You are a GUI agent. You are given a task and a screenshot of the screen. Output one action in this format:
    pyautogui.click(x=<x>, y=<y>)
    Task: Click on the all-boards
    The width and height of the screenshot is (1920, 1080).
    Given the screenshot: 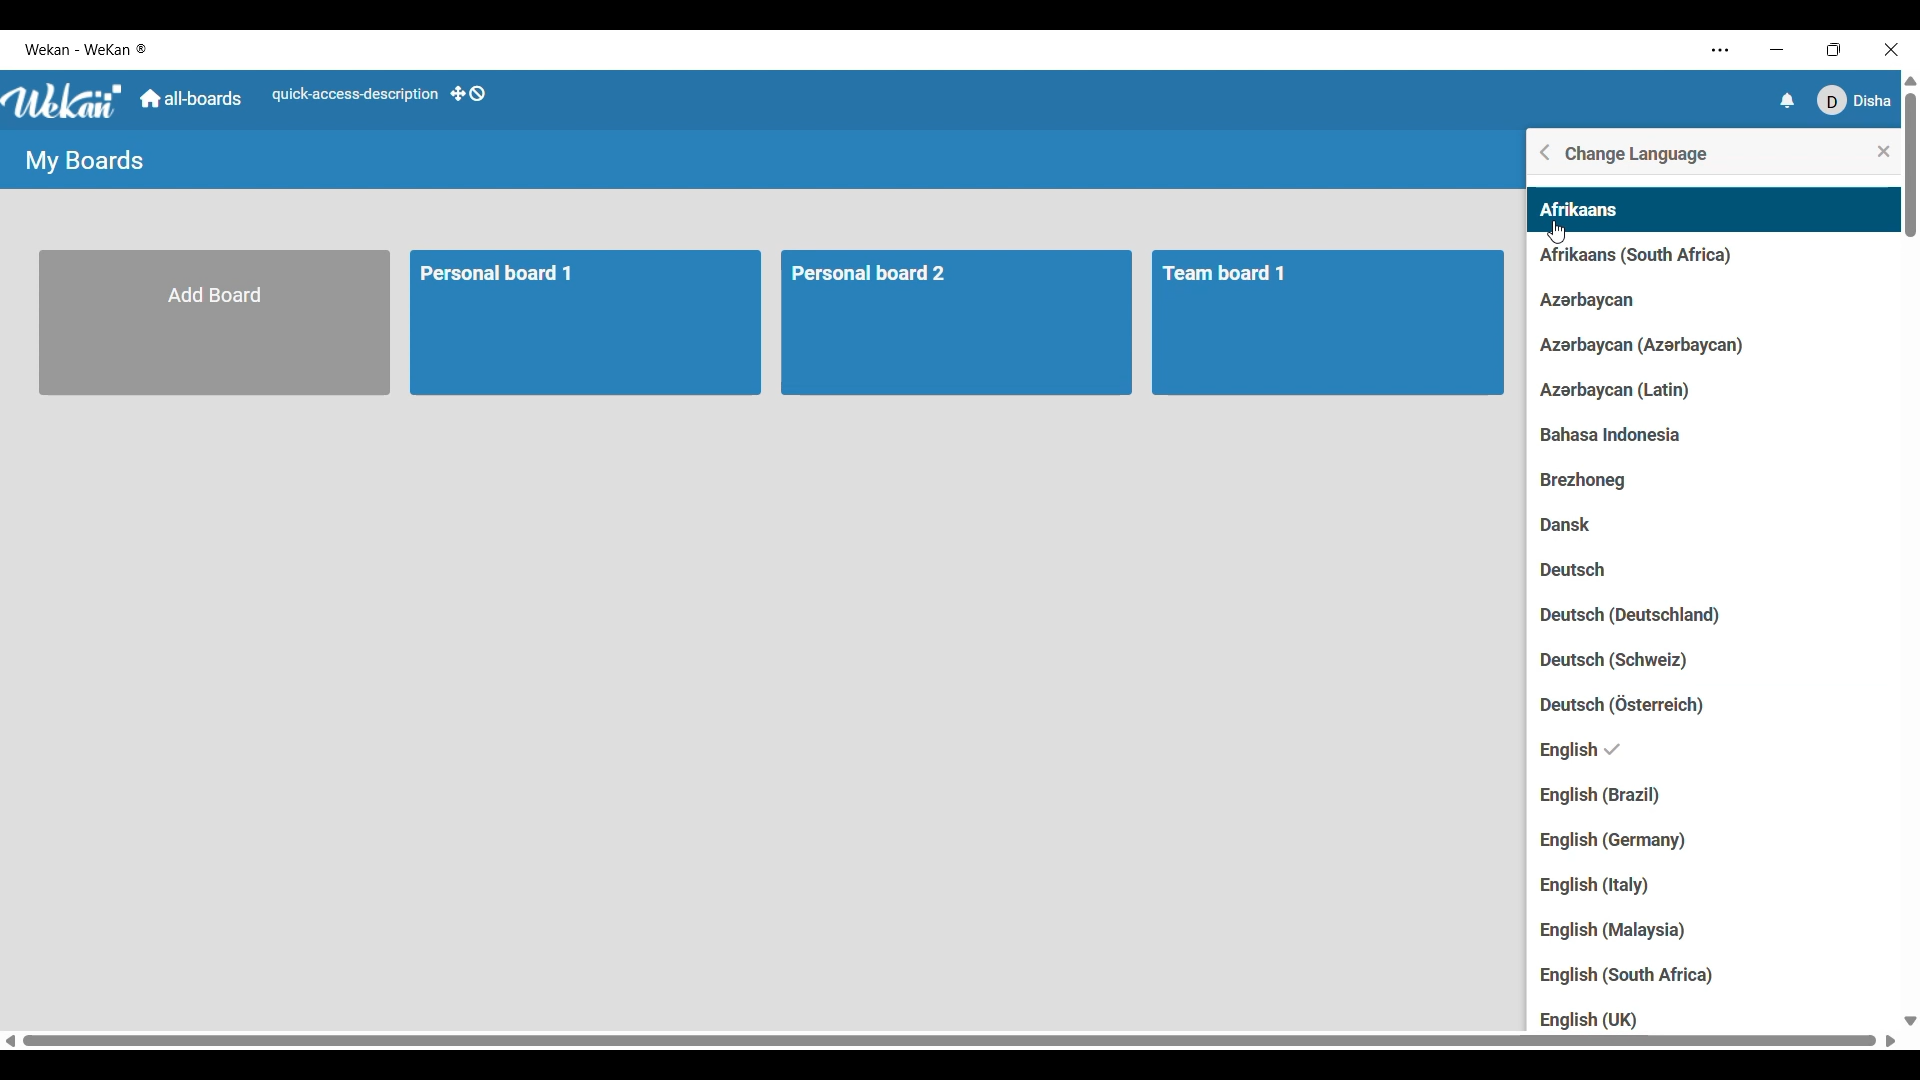 What is the action you would take?
    pyautogui.click(x=191, y=99)
    